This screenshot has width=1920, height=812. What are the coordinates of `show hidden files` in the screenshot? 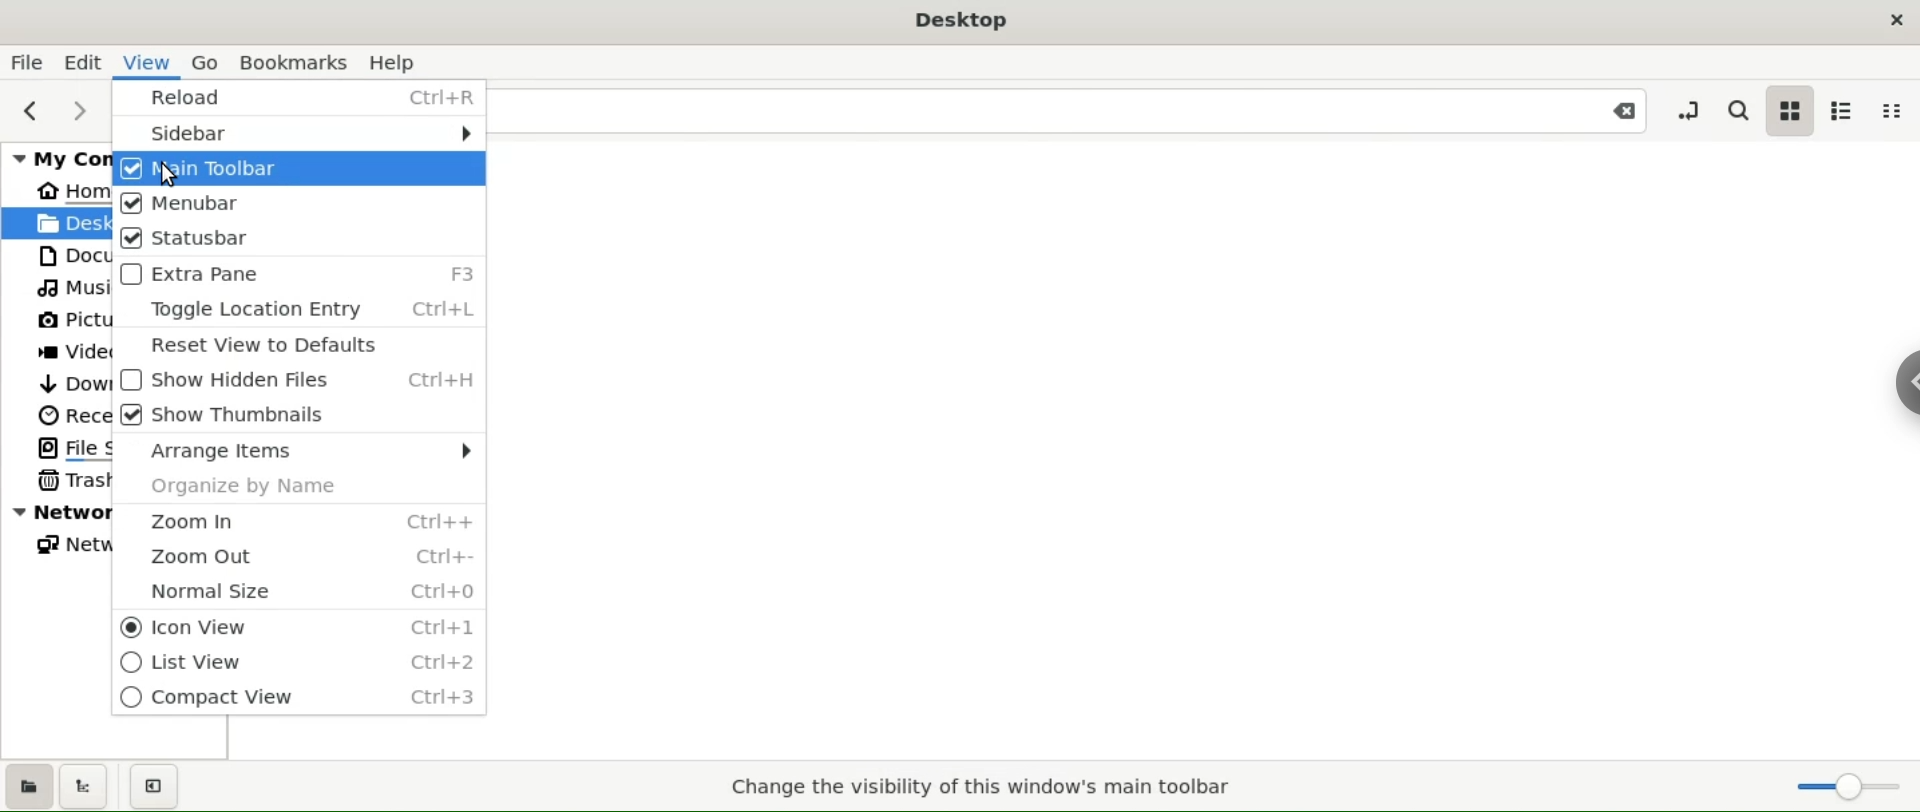 It's located at (297, 380).